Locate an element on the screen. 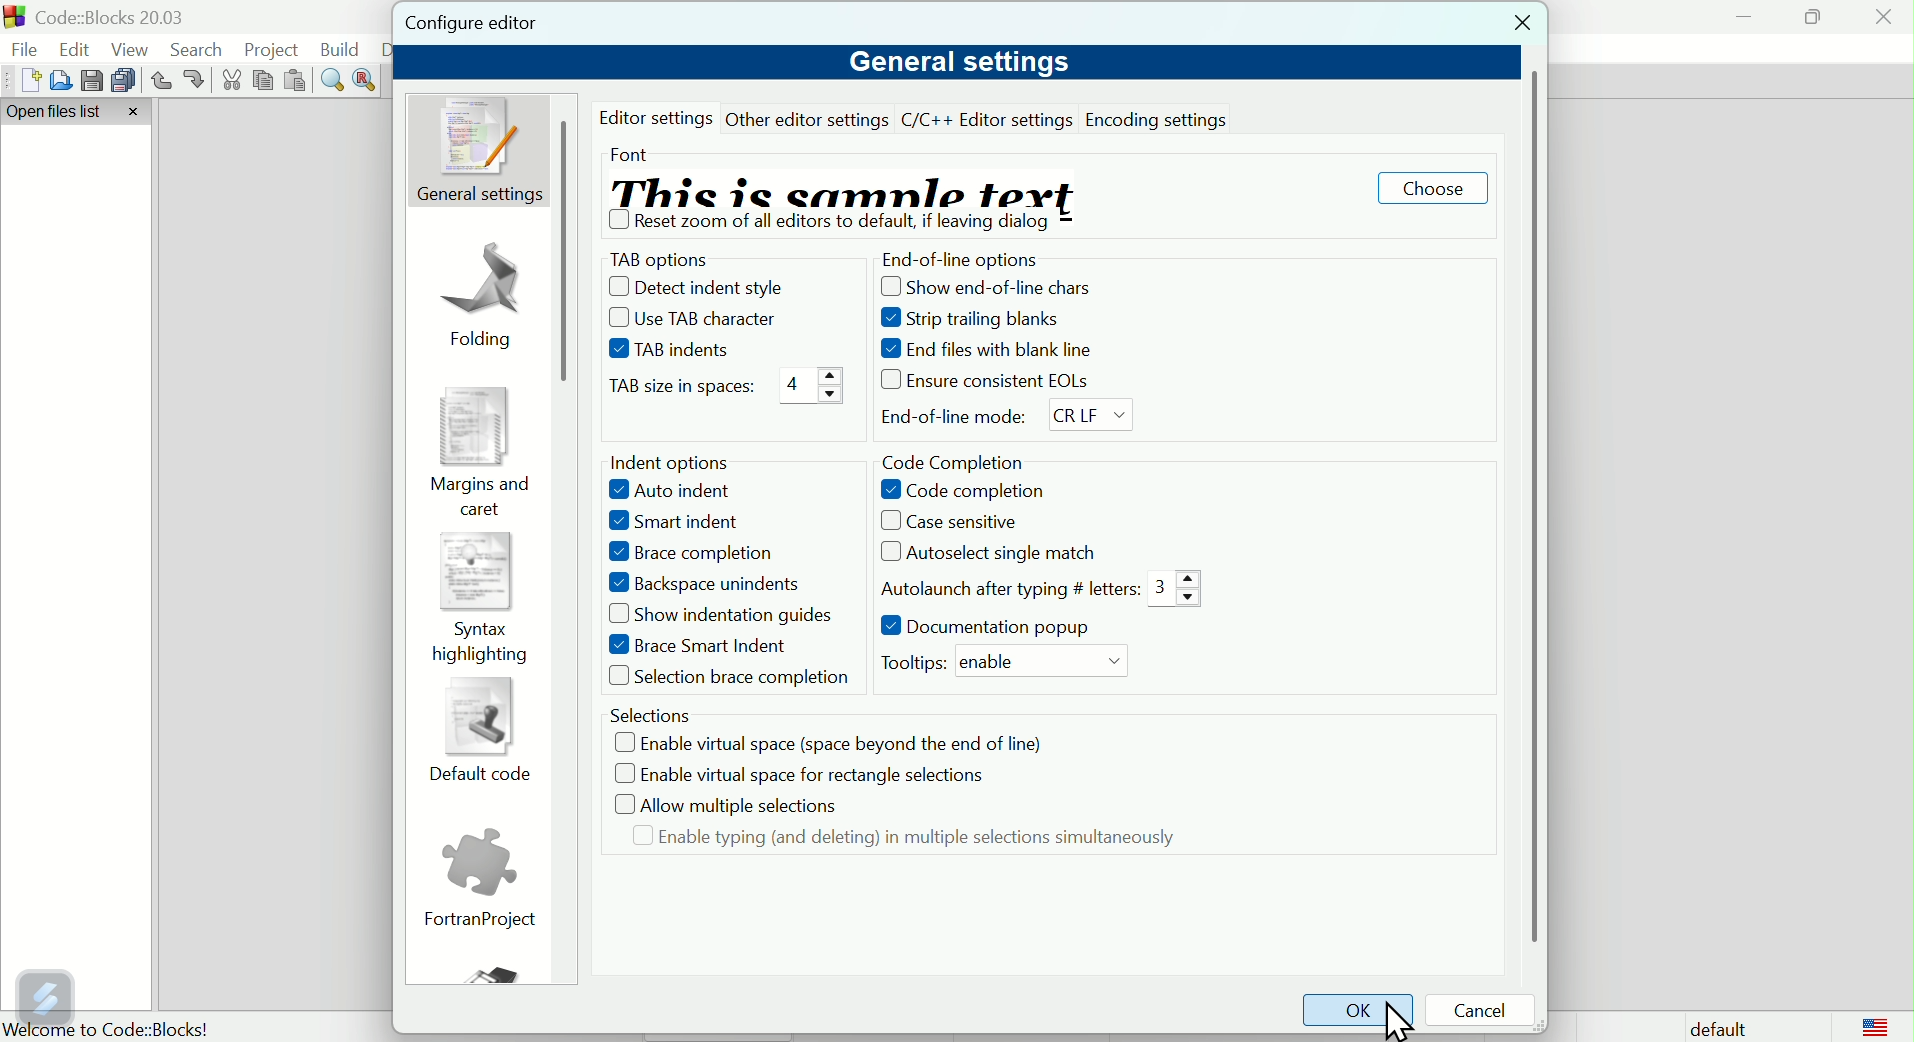 The height and width of the screenshot is (1042, 1914). Choose is located at coordinates (1432, 191).